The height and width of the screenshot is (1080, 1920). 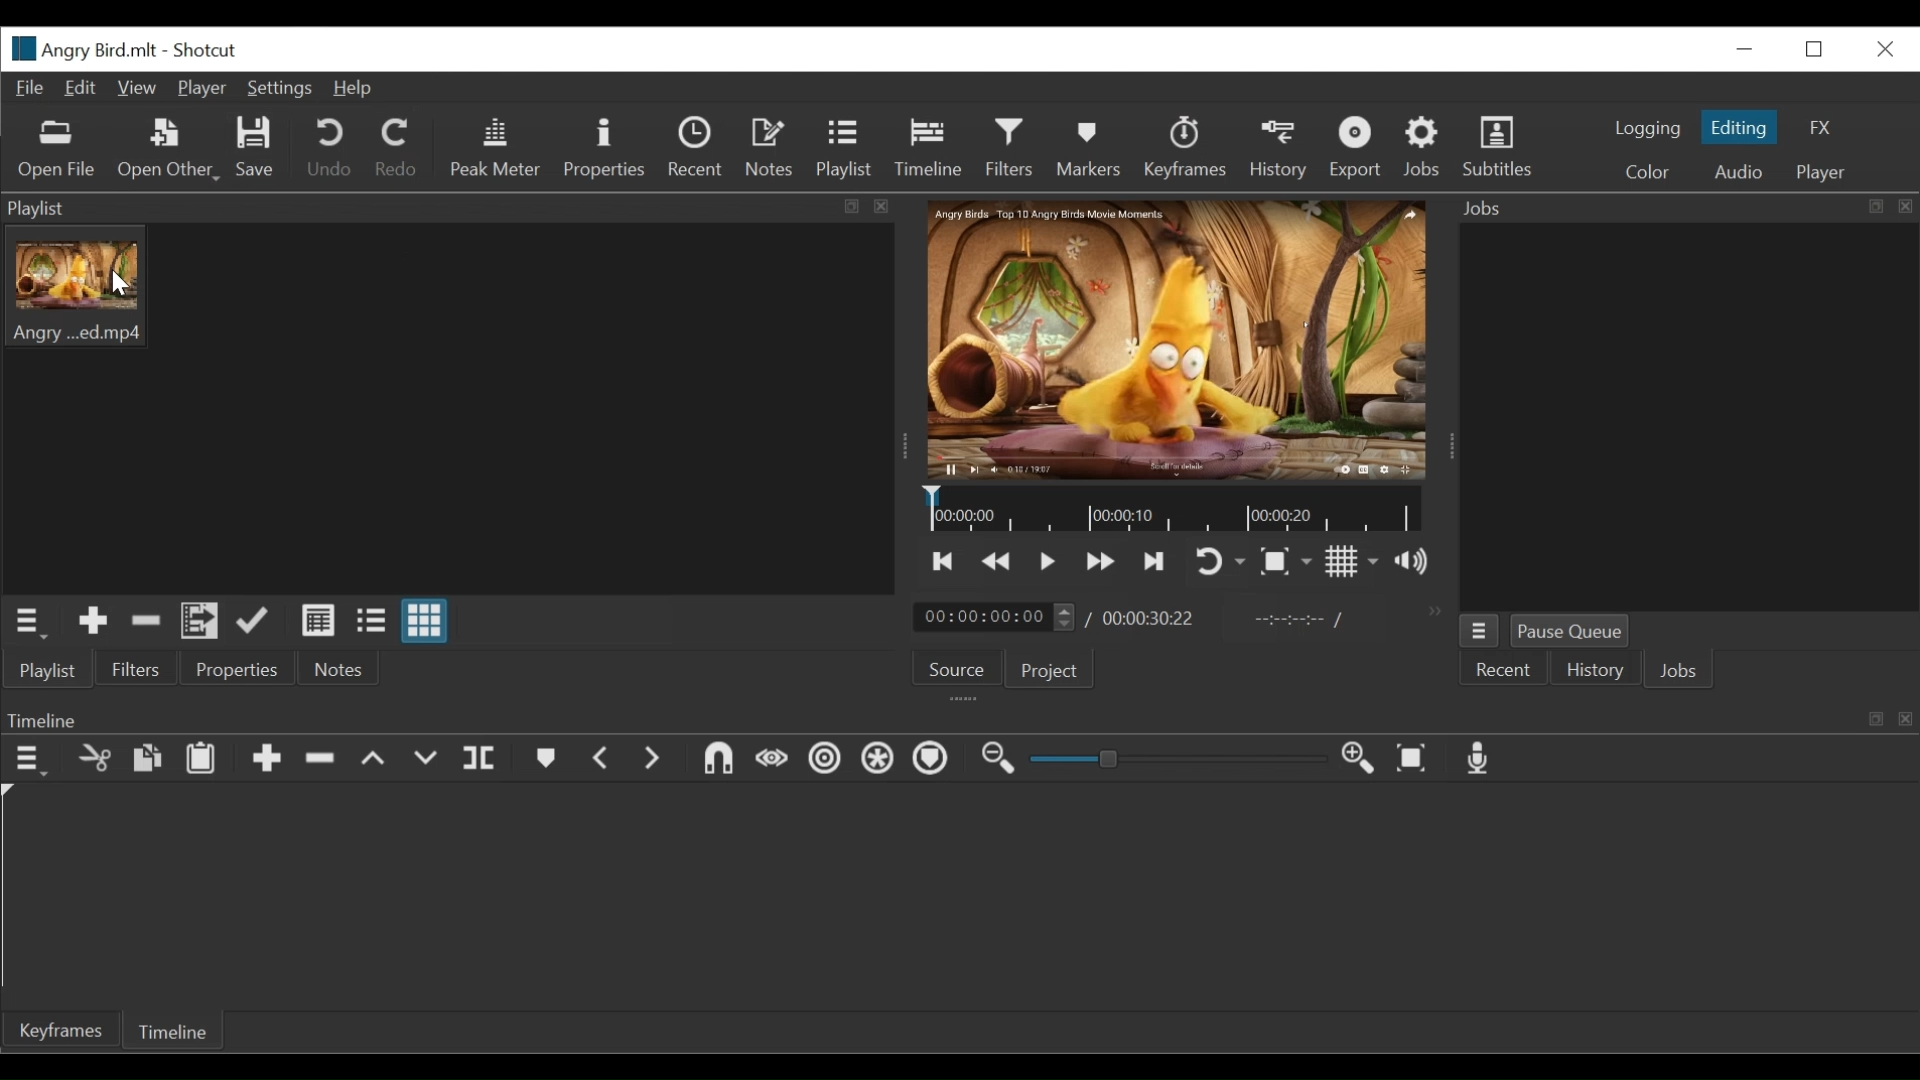 I want to click on Record audio, so click(x=1483, y=760).